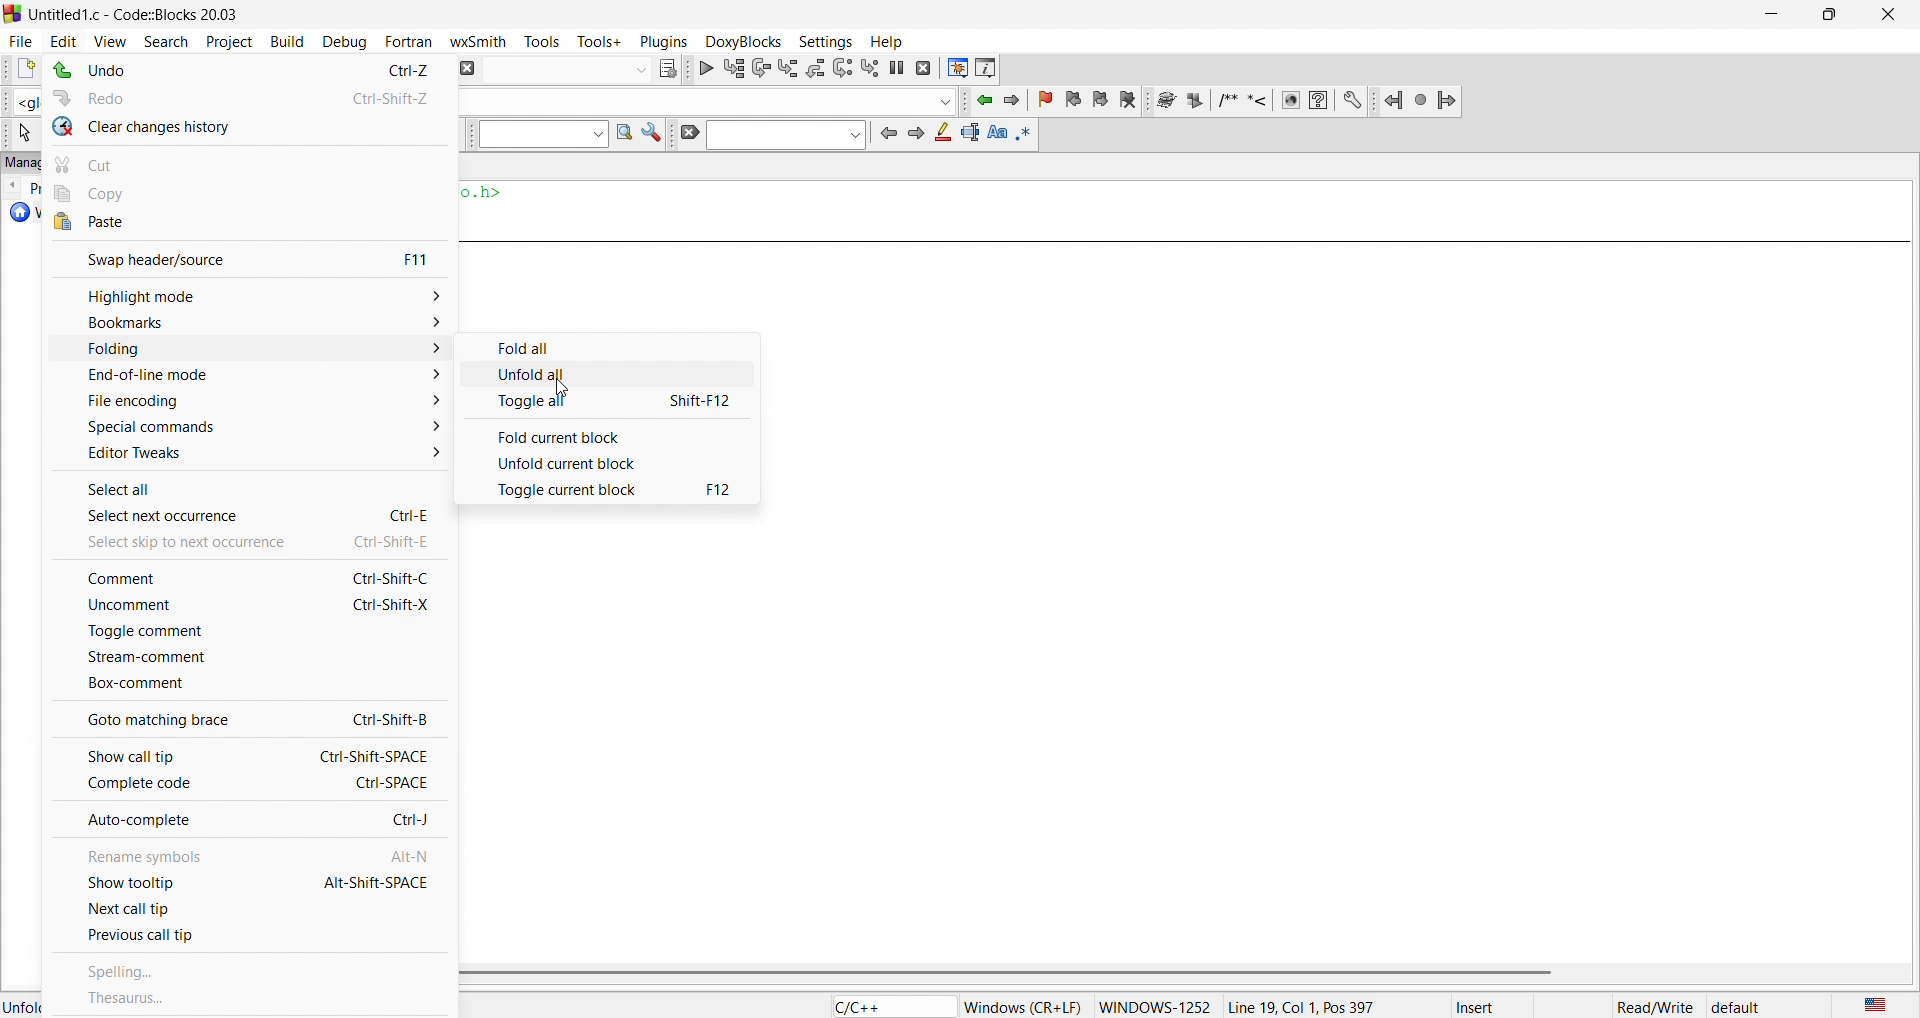  I want to click on toggle all, so click(611, 405).